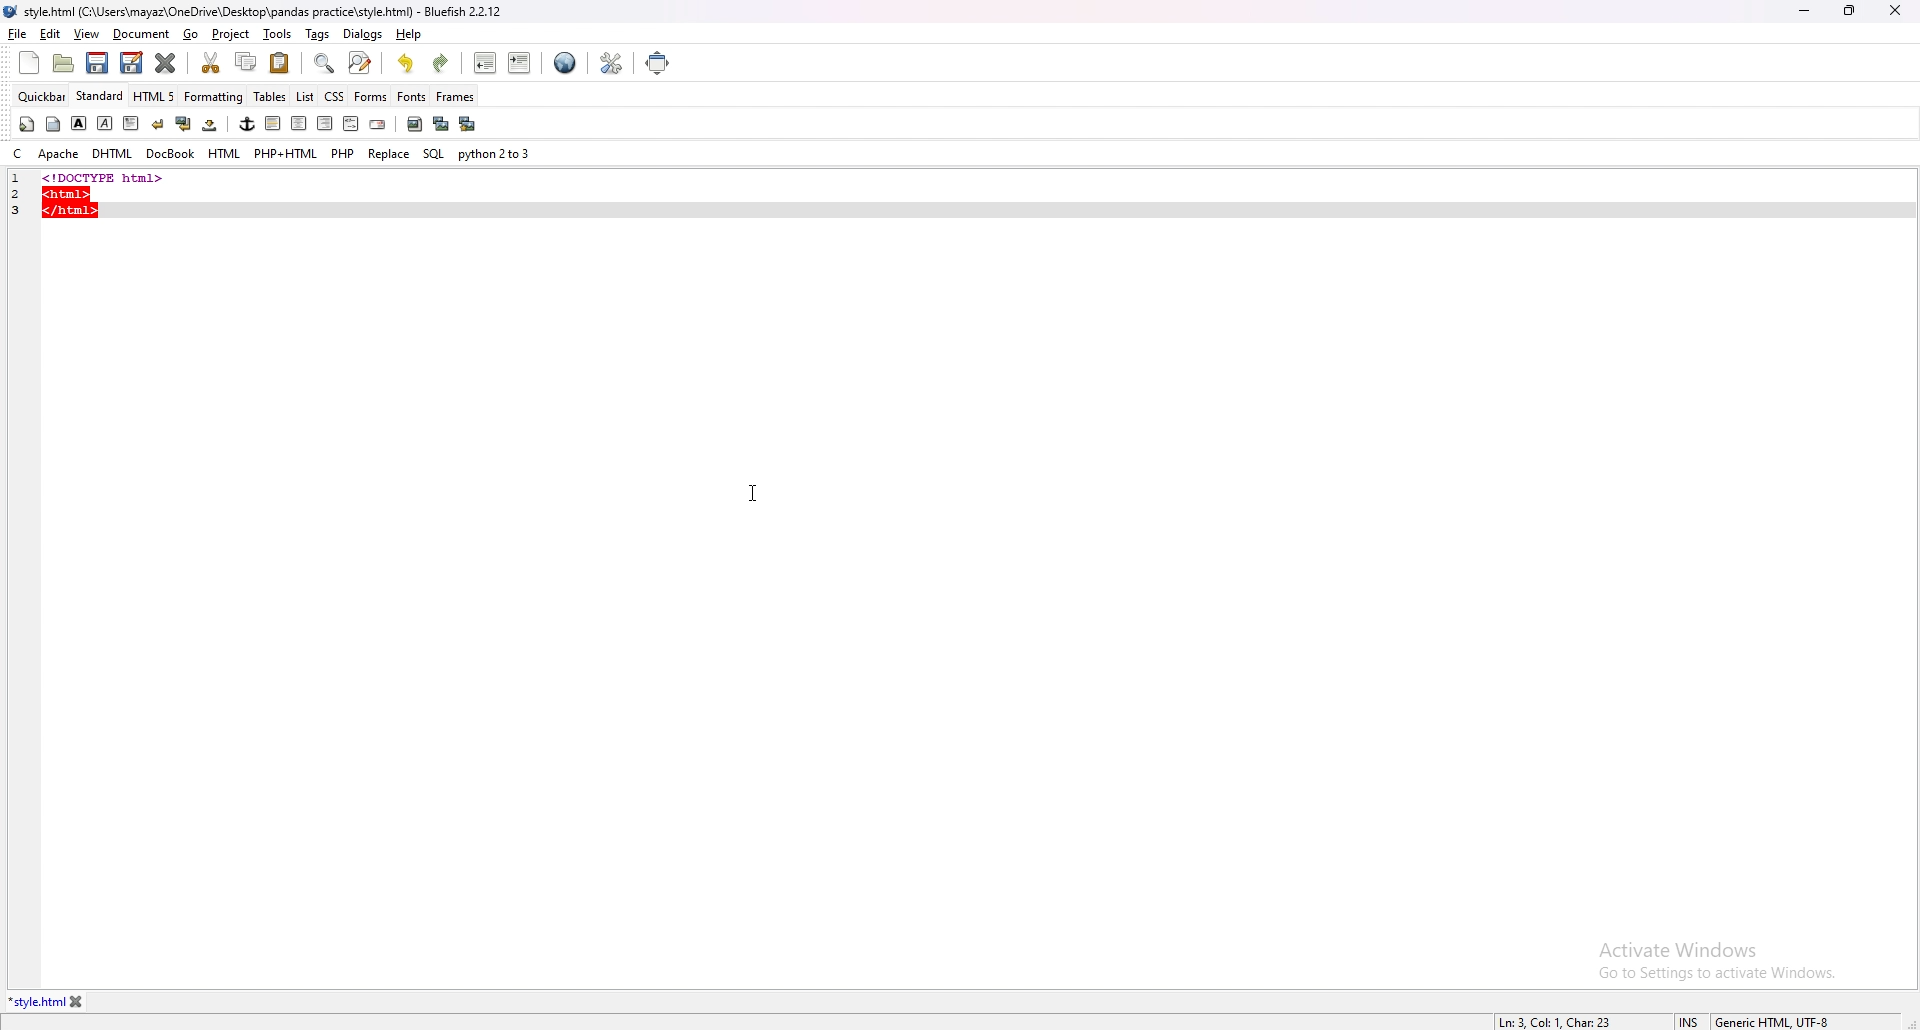  I want to click on close tab, so click(77, 1002).